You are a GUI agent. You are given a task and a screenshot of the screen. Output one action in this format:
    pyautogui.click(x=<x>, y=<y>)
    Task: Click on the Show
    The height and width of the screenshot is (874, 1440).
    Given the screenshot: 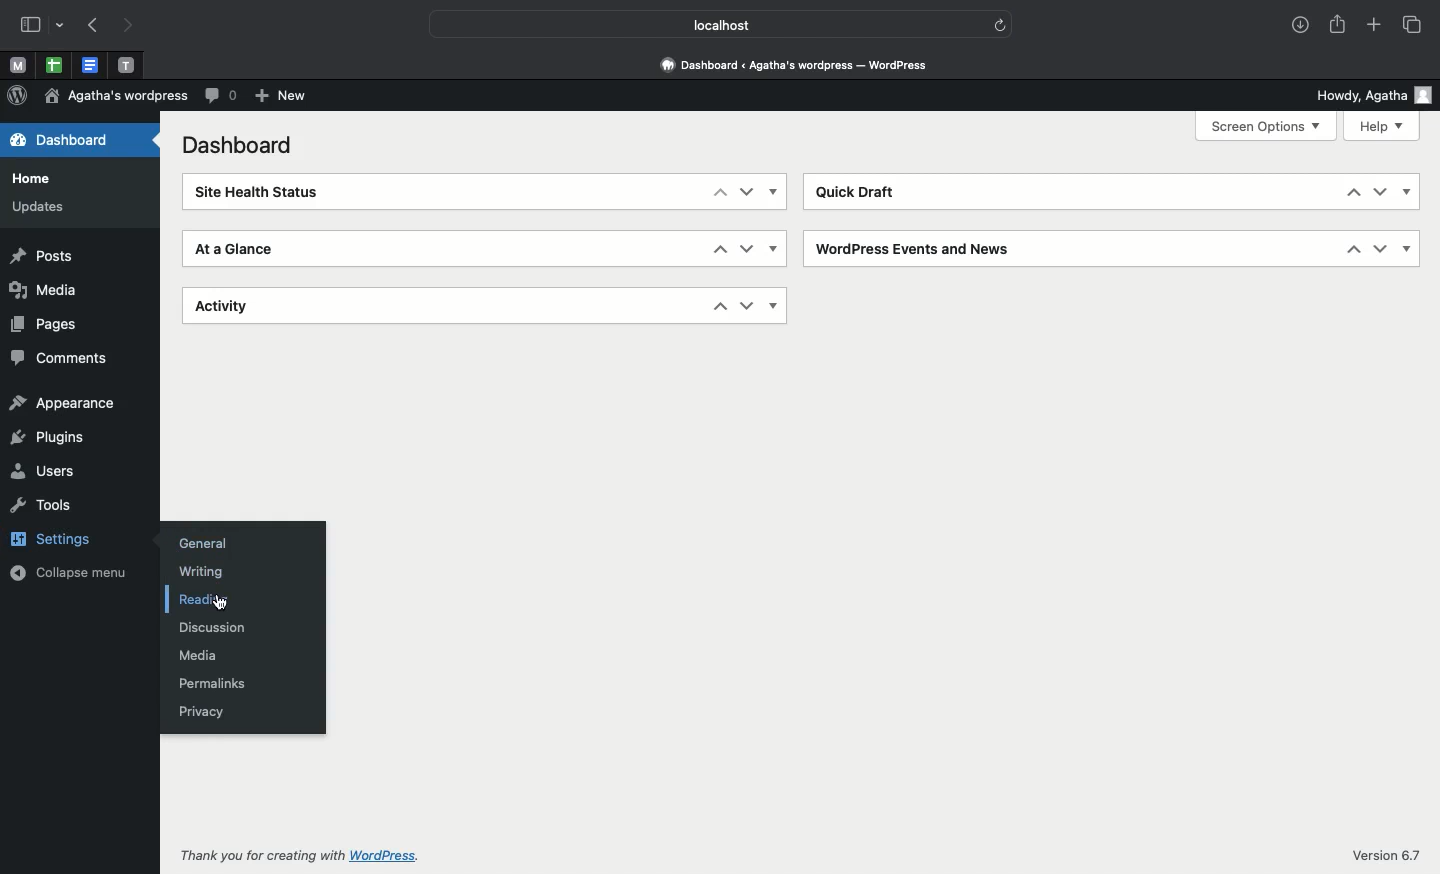 What is the action you would take?
    pyautogui.click(x=774, y=248)
    